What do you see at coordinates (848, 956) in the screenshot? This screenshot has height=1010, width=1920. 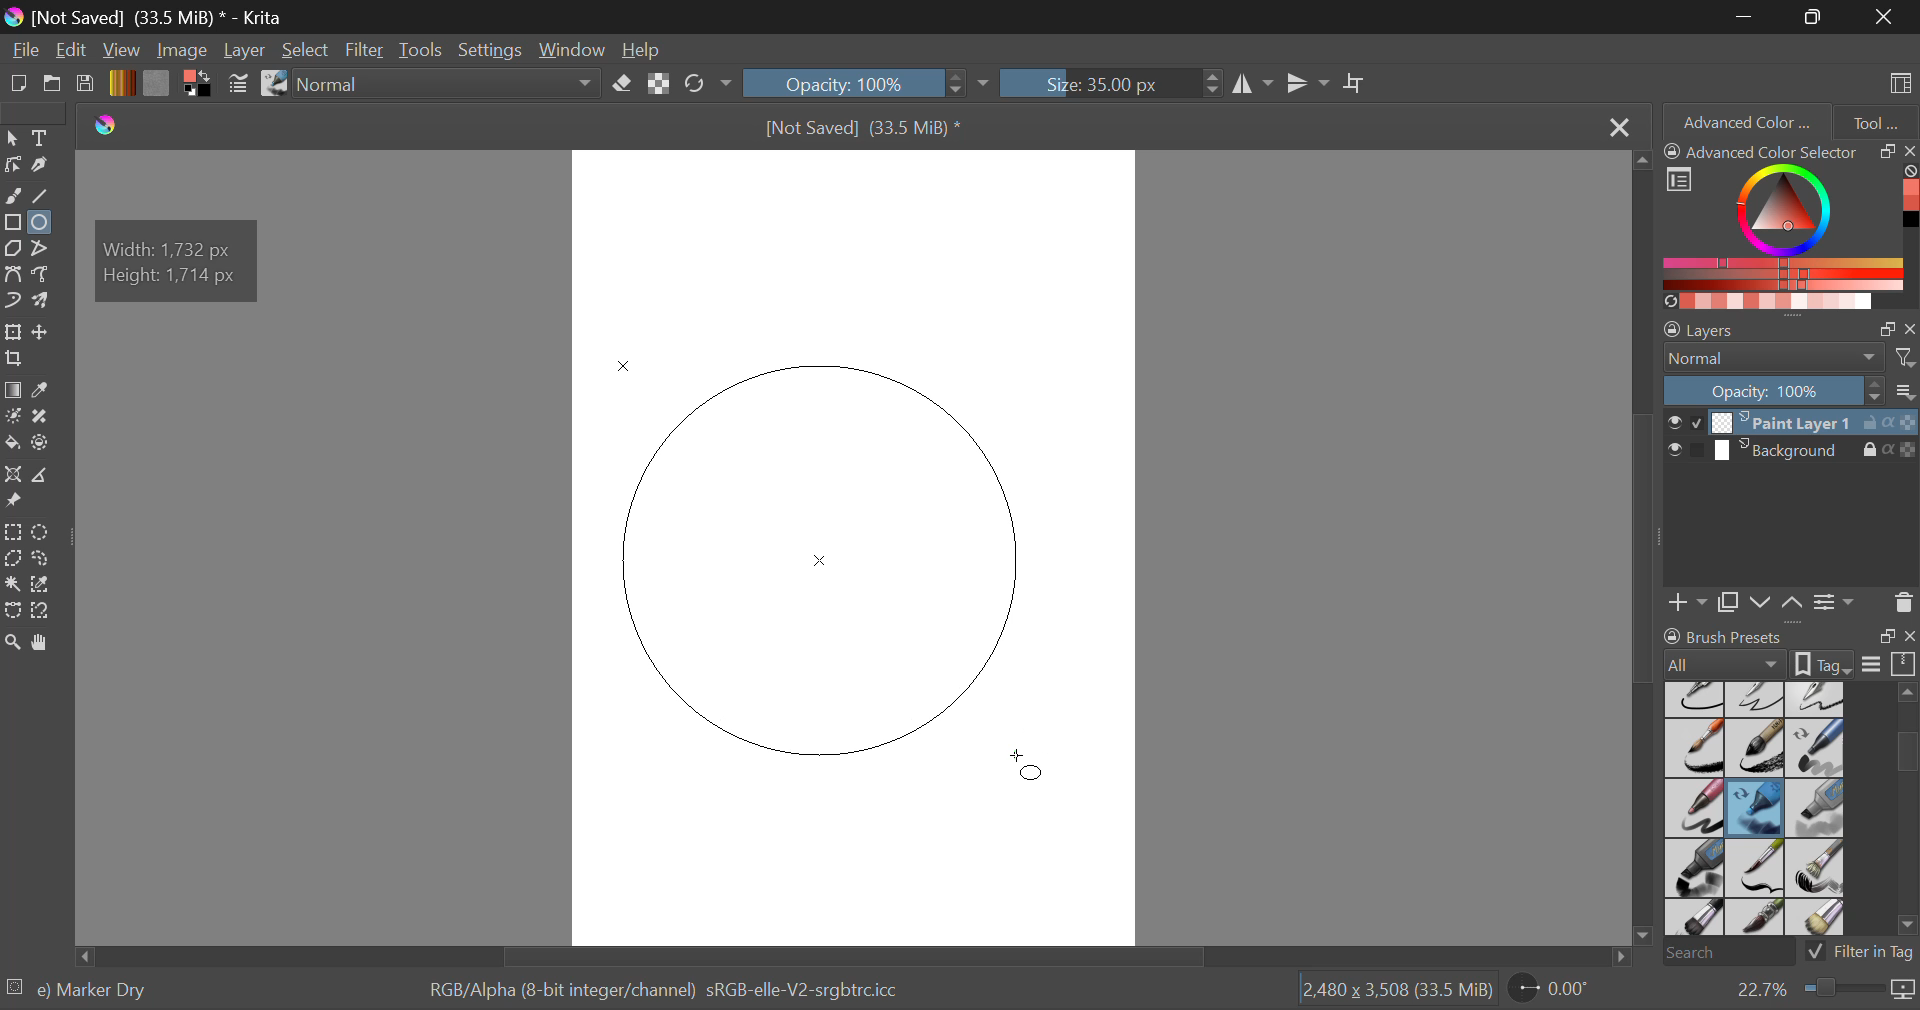 I see `Scroll Bar` at bounding box center [848, 956].